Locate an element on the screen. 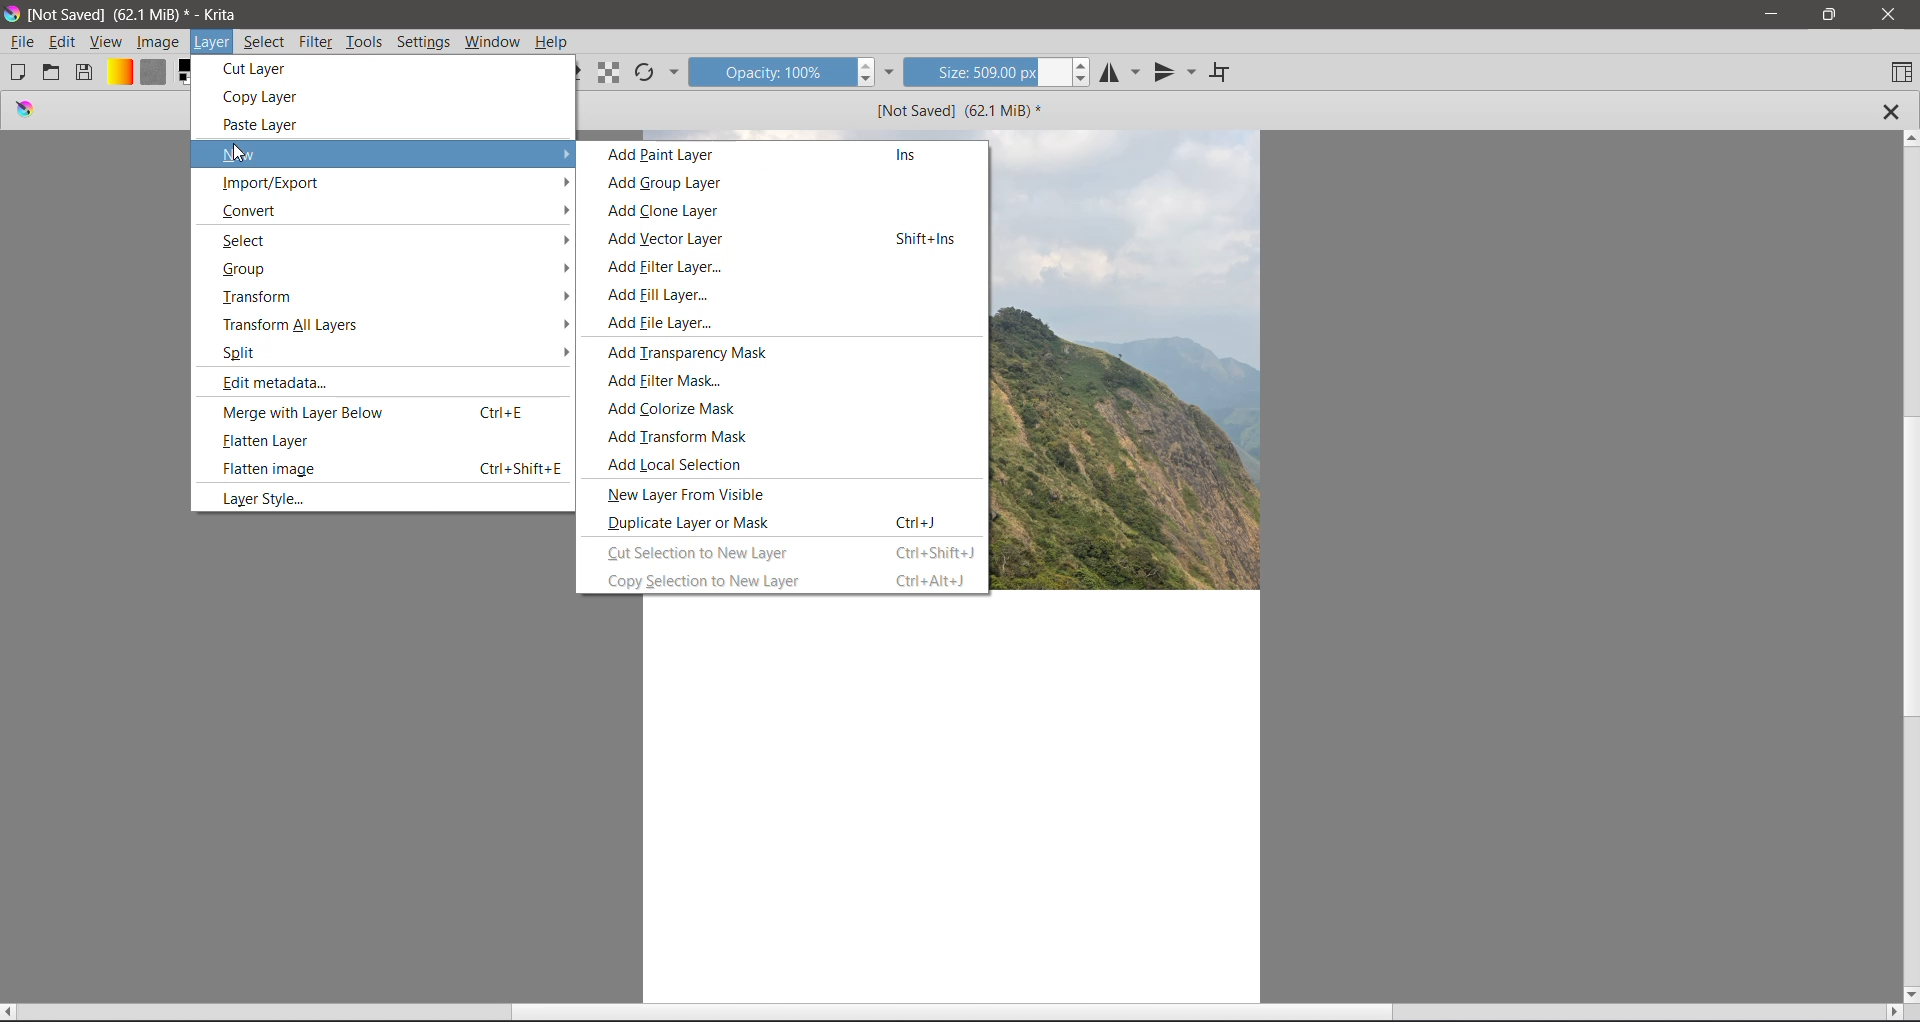 The image size is (1920, 1022). Flatten Image is located at coordinates (392, 469).